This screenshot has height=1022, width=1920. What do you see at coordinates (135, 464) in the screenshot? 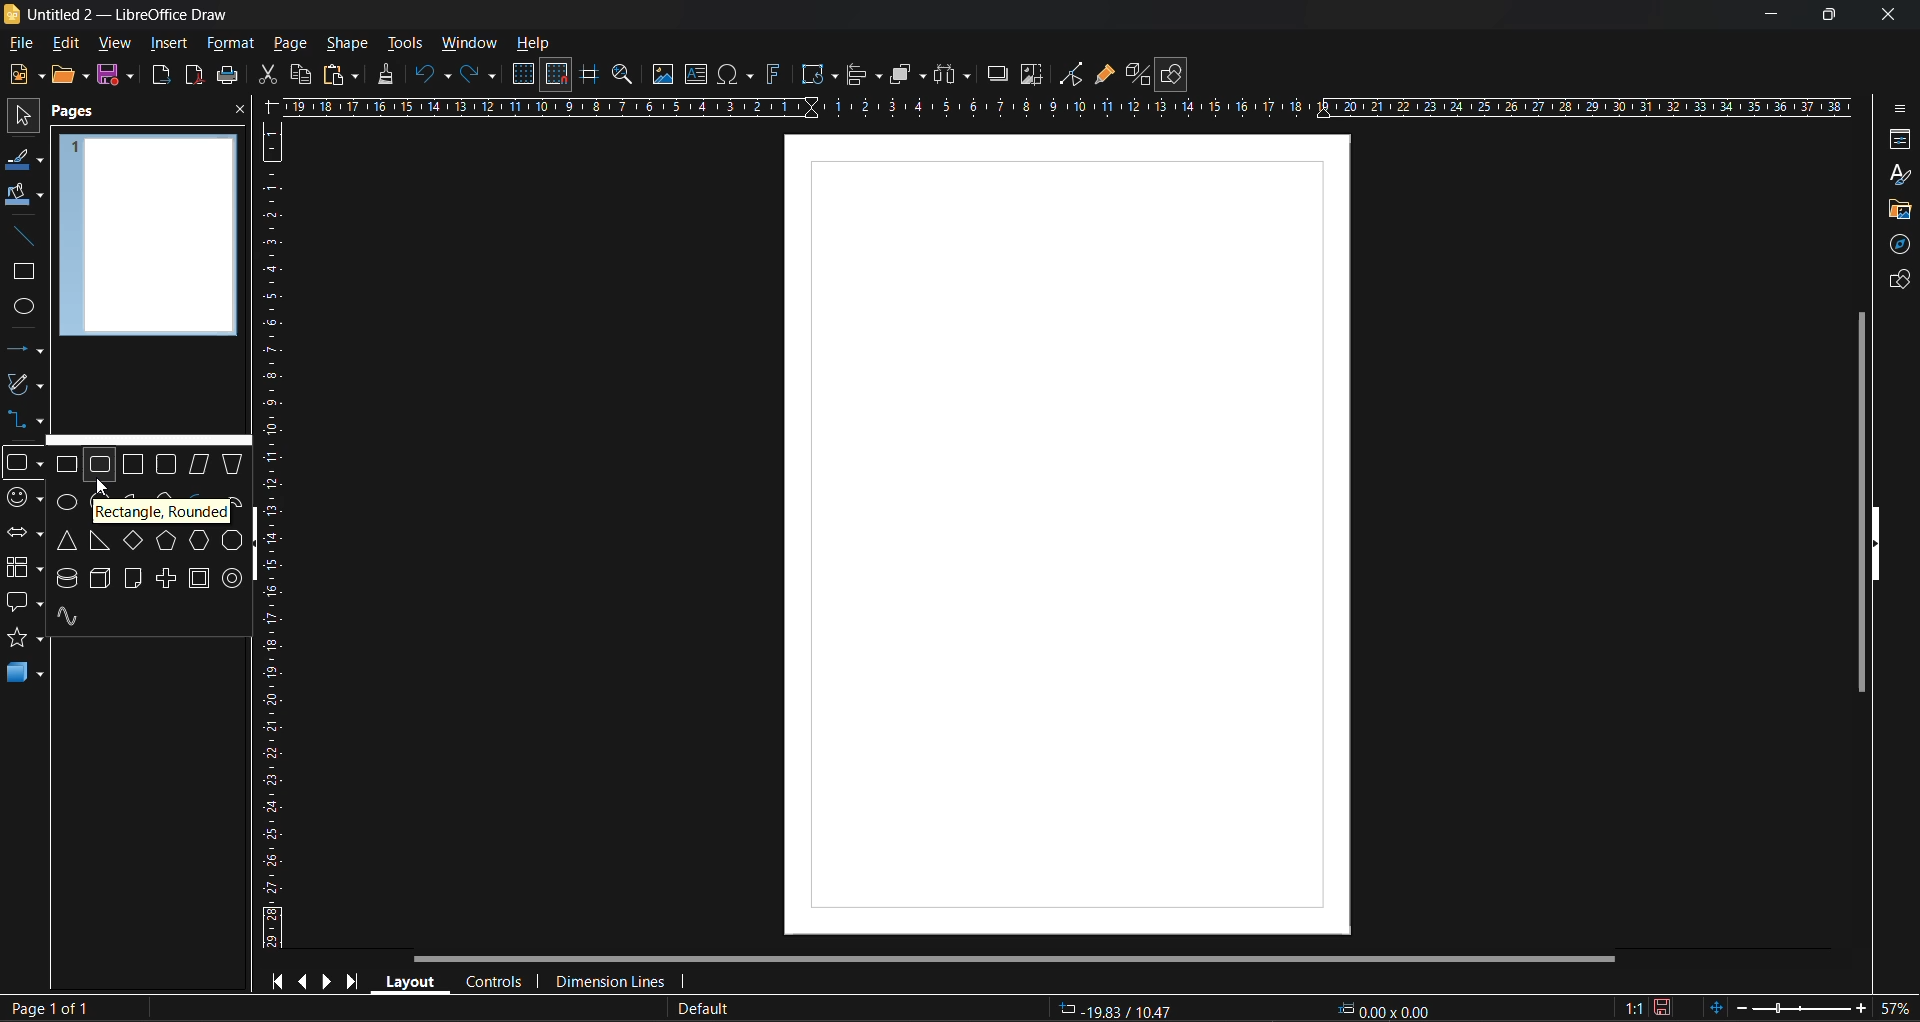
I see `square` at bounding box center [135, 464].